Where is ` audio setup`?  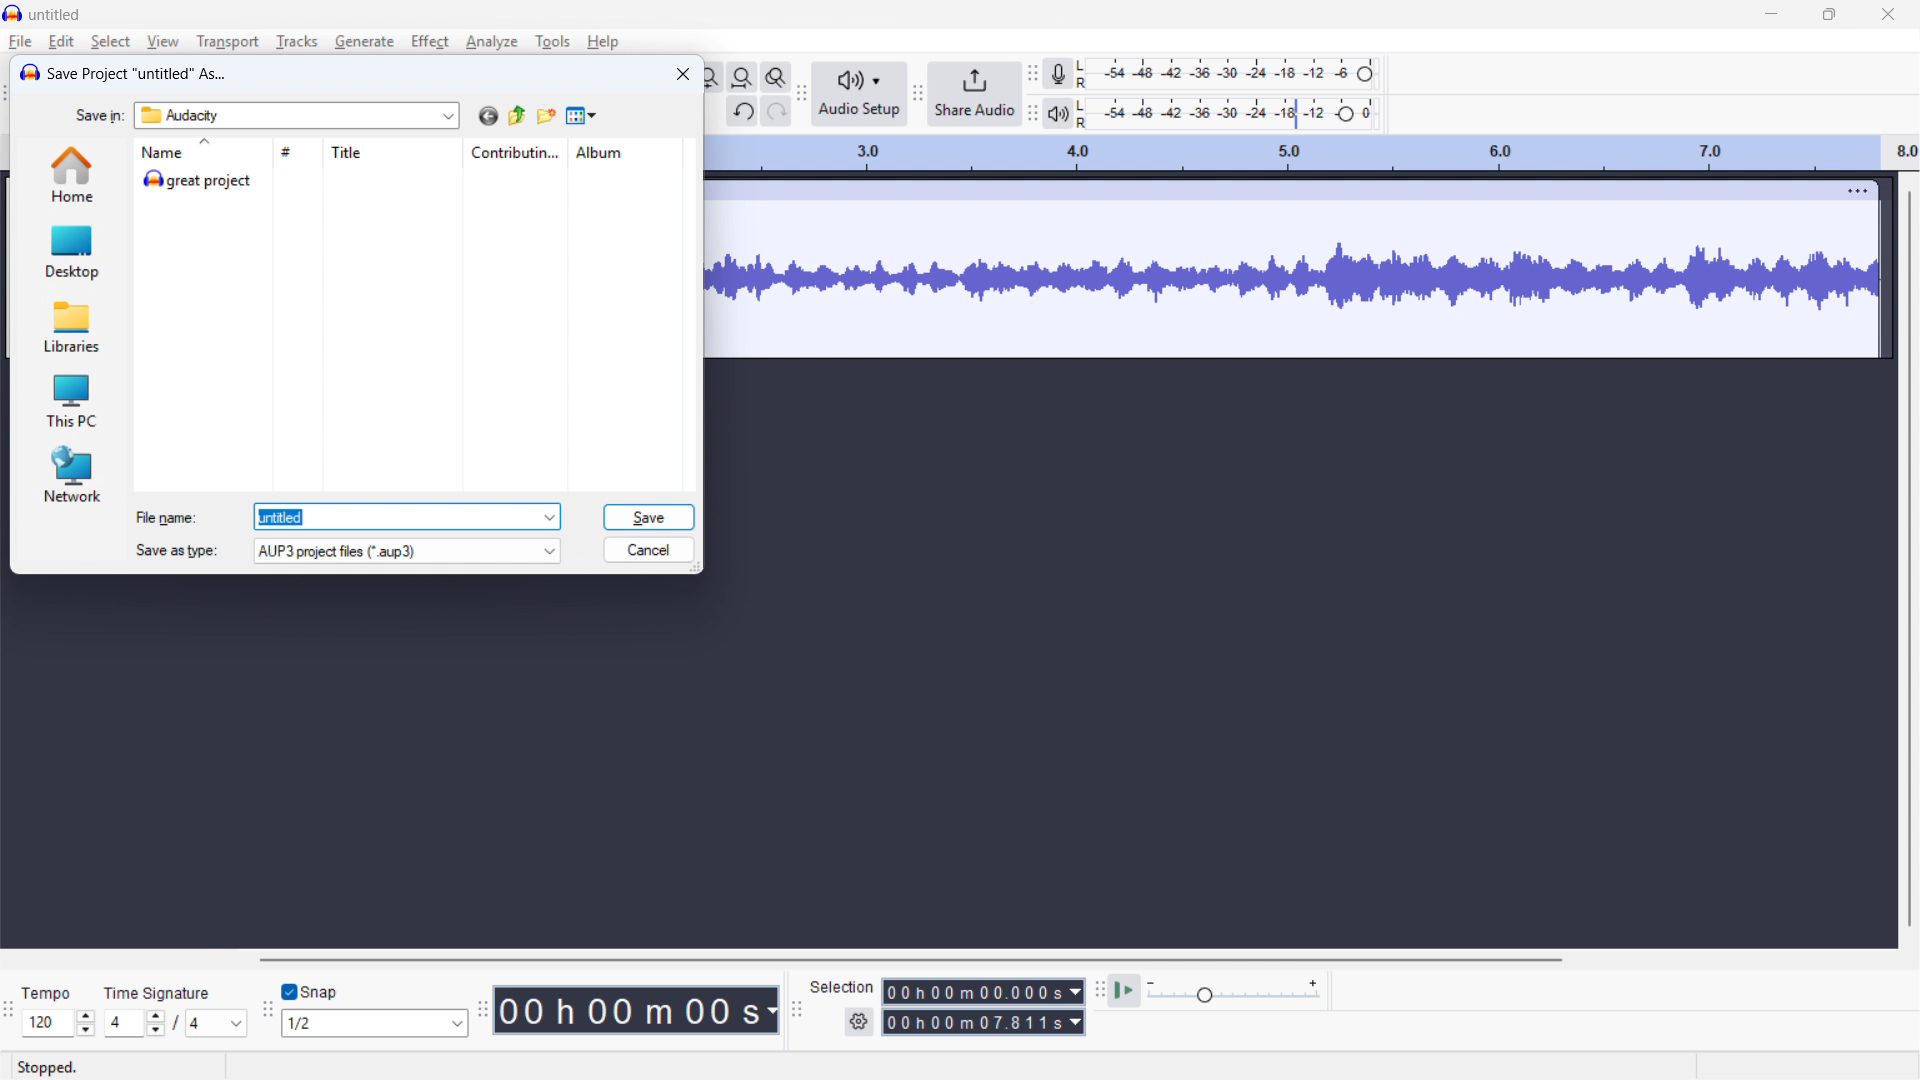  audio setup is located at coordinates (858, 94).